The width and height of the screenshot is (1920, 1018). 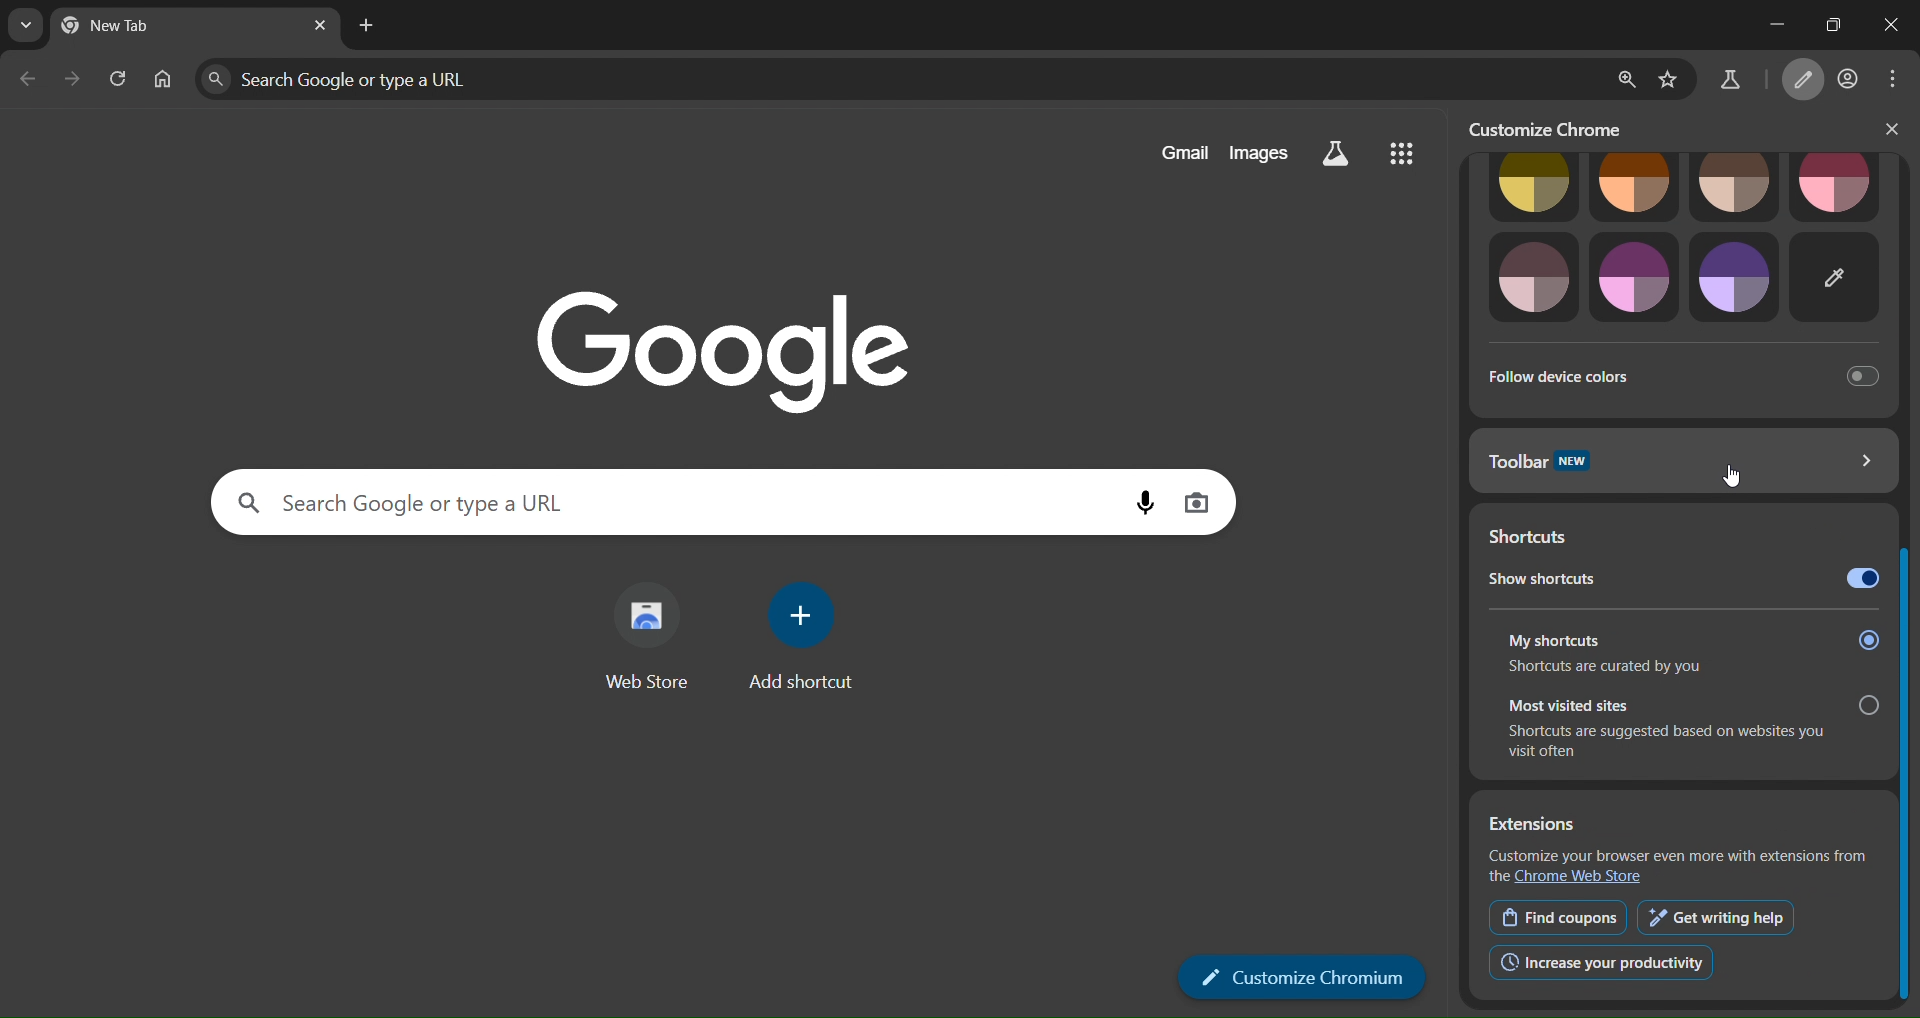 I want to click on shortcuts, so click(x=1549, y=537).